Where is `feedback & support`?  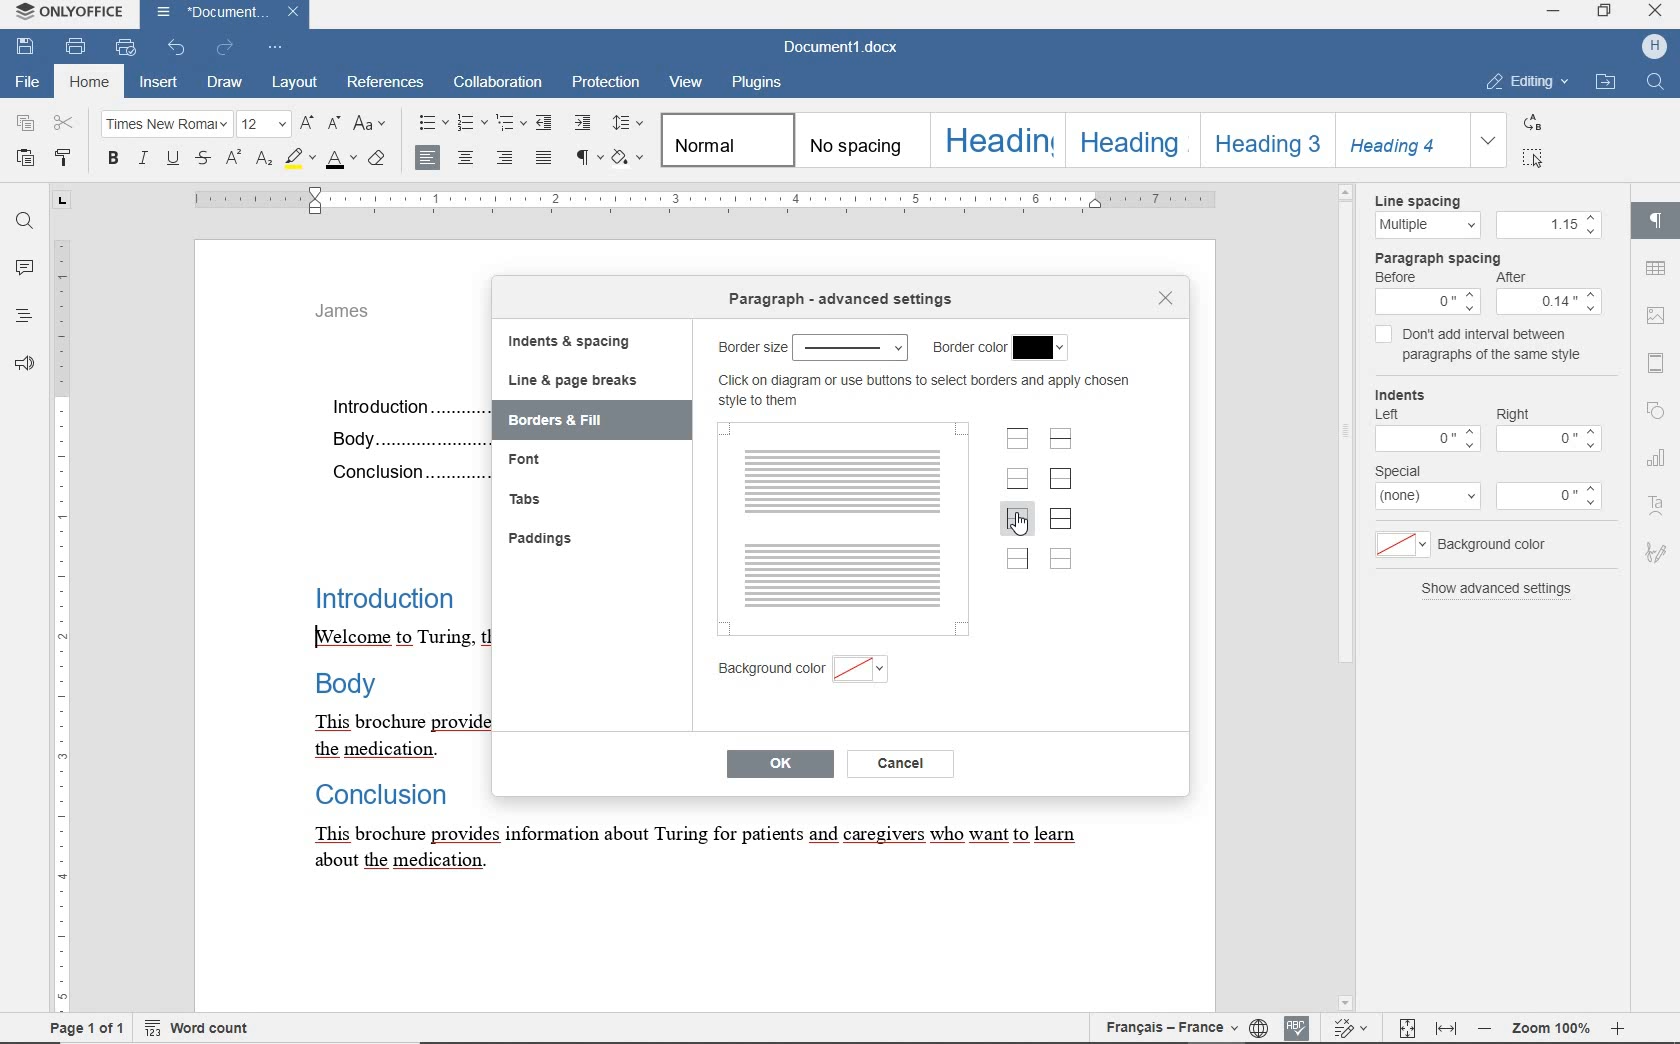 feedback & support is located at coordinates (25, 364).